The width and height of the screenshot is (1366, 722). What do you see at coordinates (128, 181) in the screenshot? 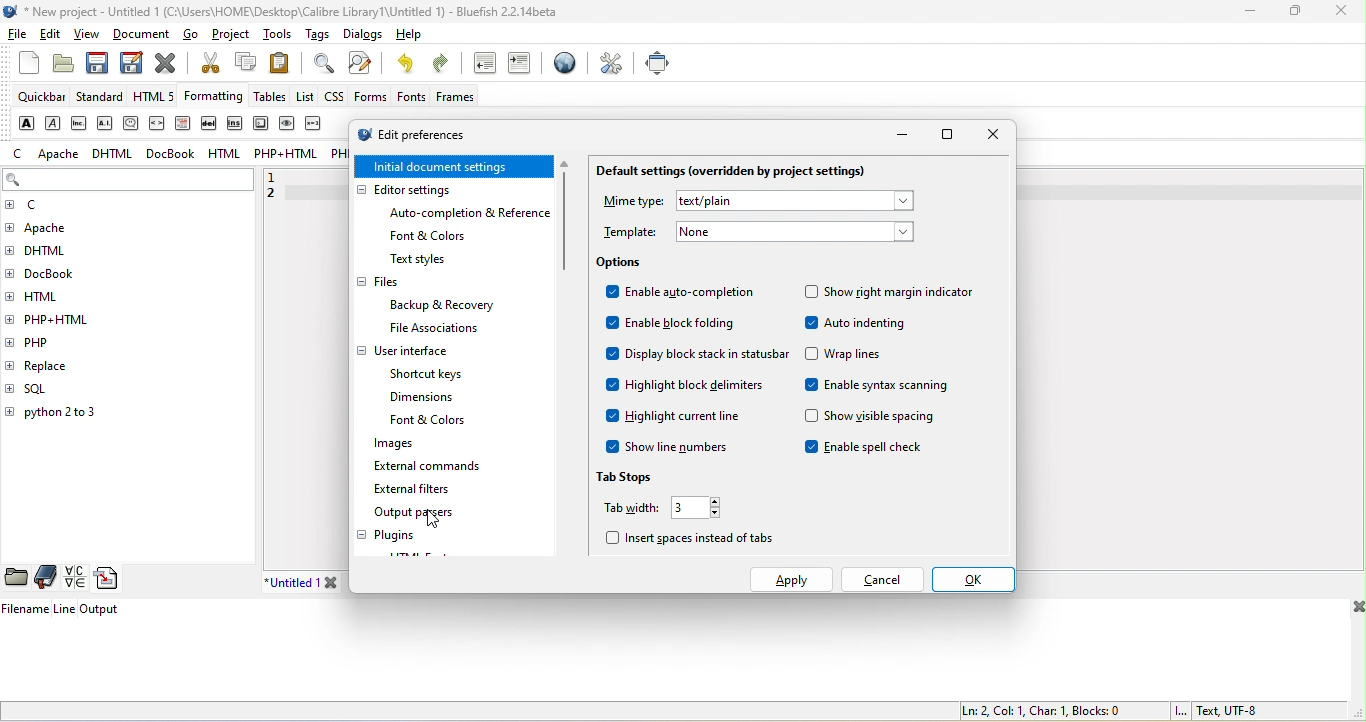
I see `search bar` at bounding box center [128, 181].